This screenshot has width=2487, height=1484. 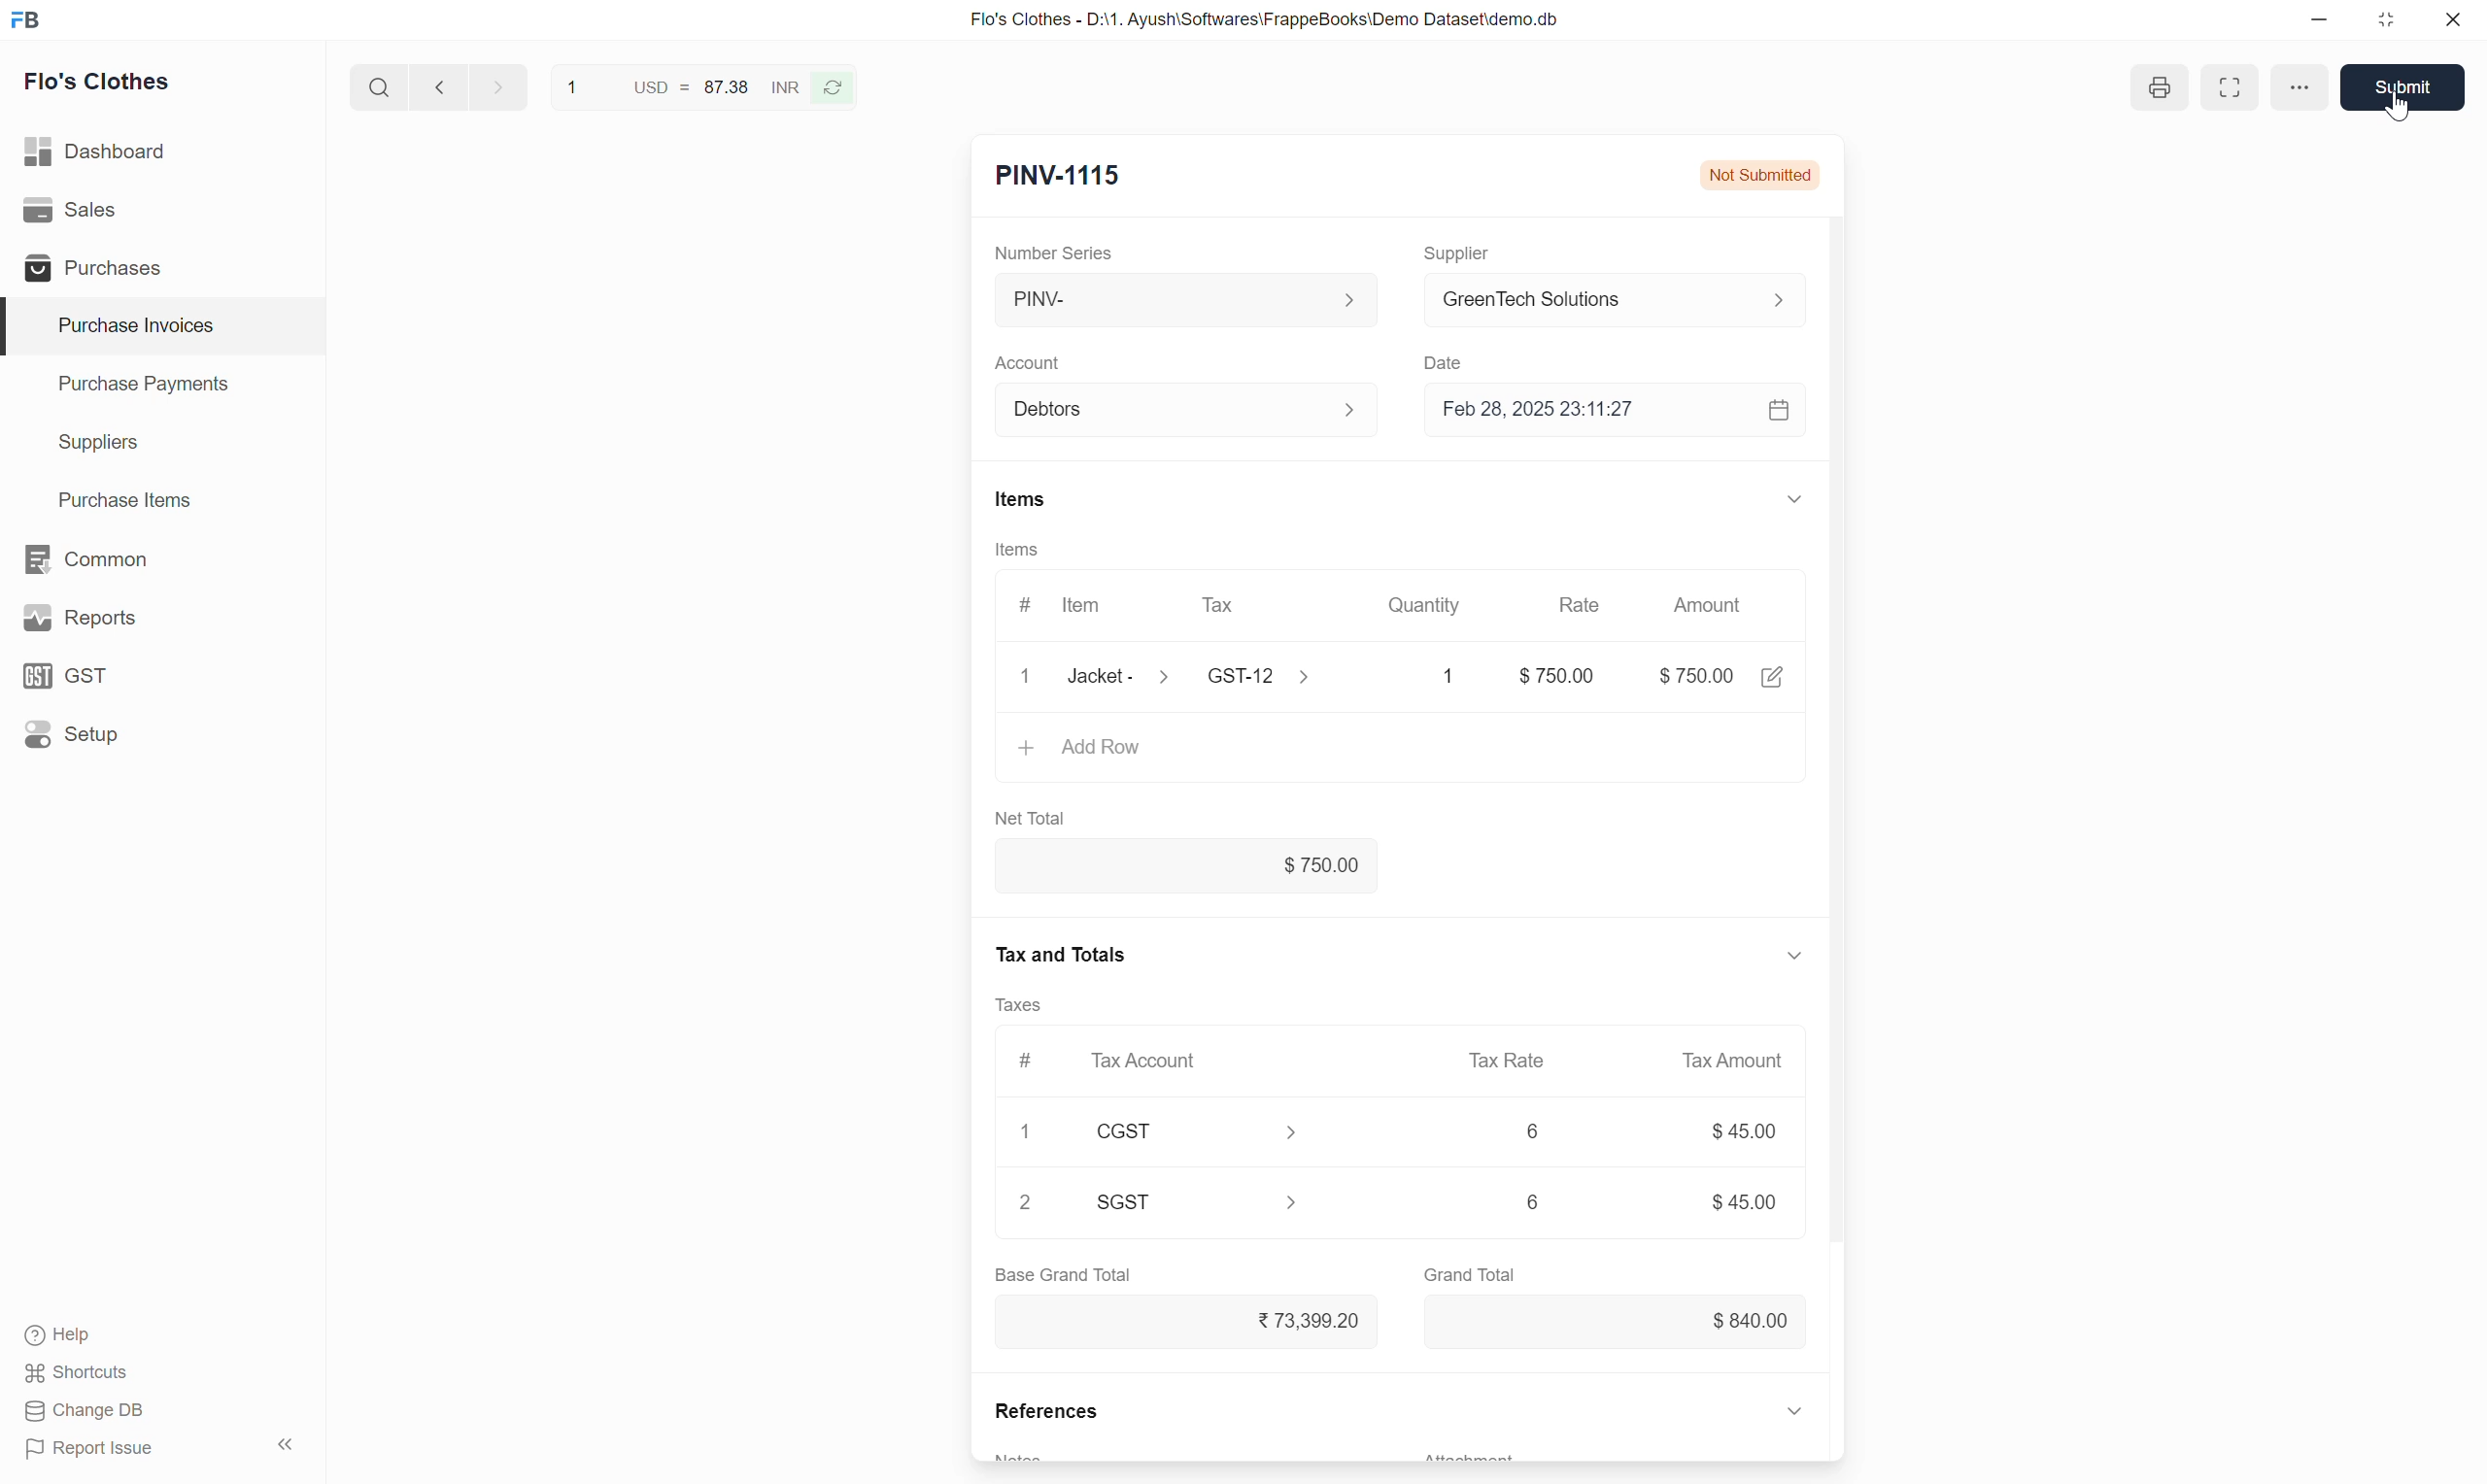 What do you see at coordinates (1773, 677) in the screenshot?
I see `Edit` at bounding box center [1773, 677].